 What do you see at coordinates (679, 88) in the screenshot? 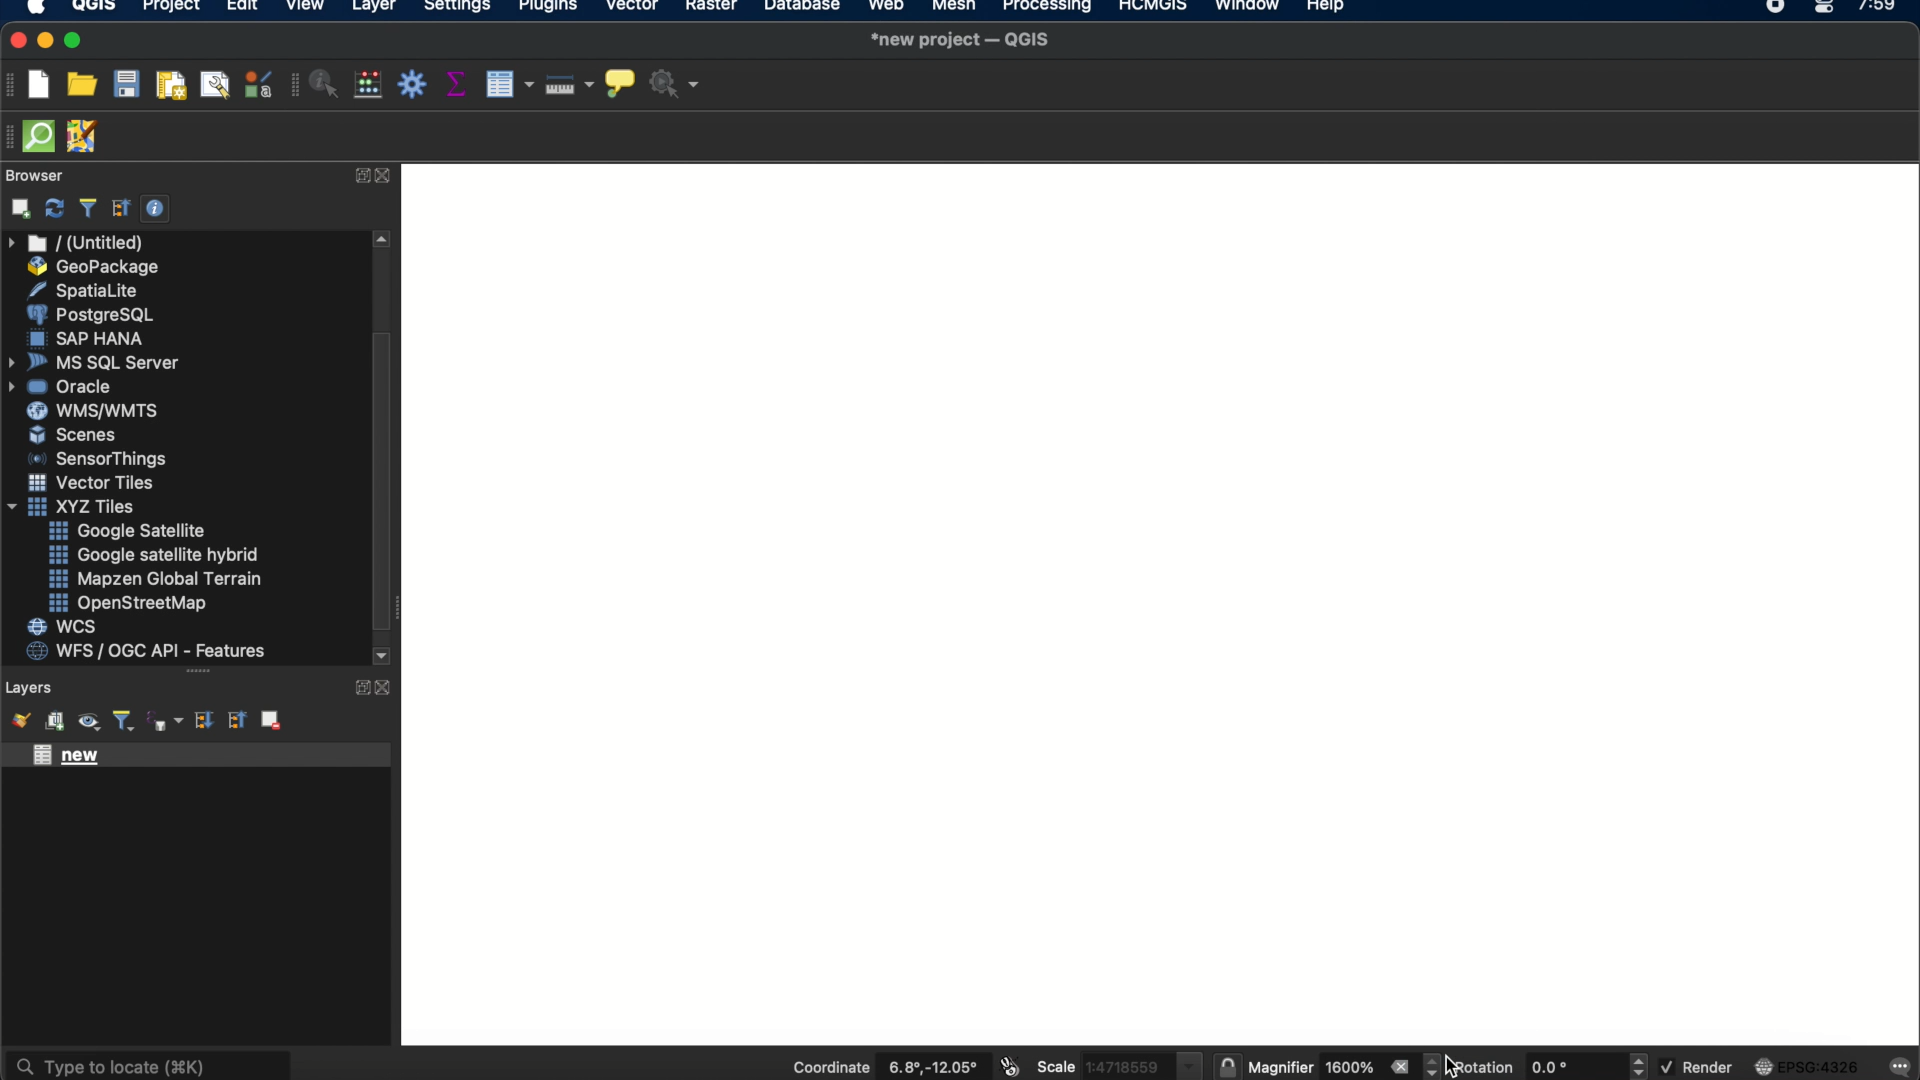
I see `NO ACTION SELECTED` at bounding box center [679, 88].